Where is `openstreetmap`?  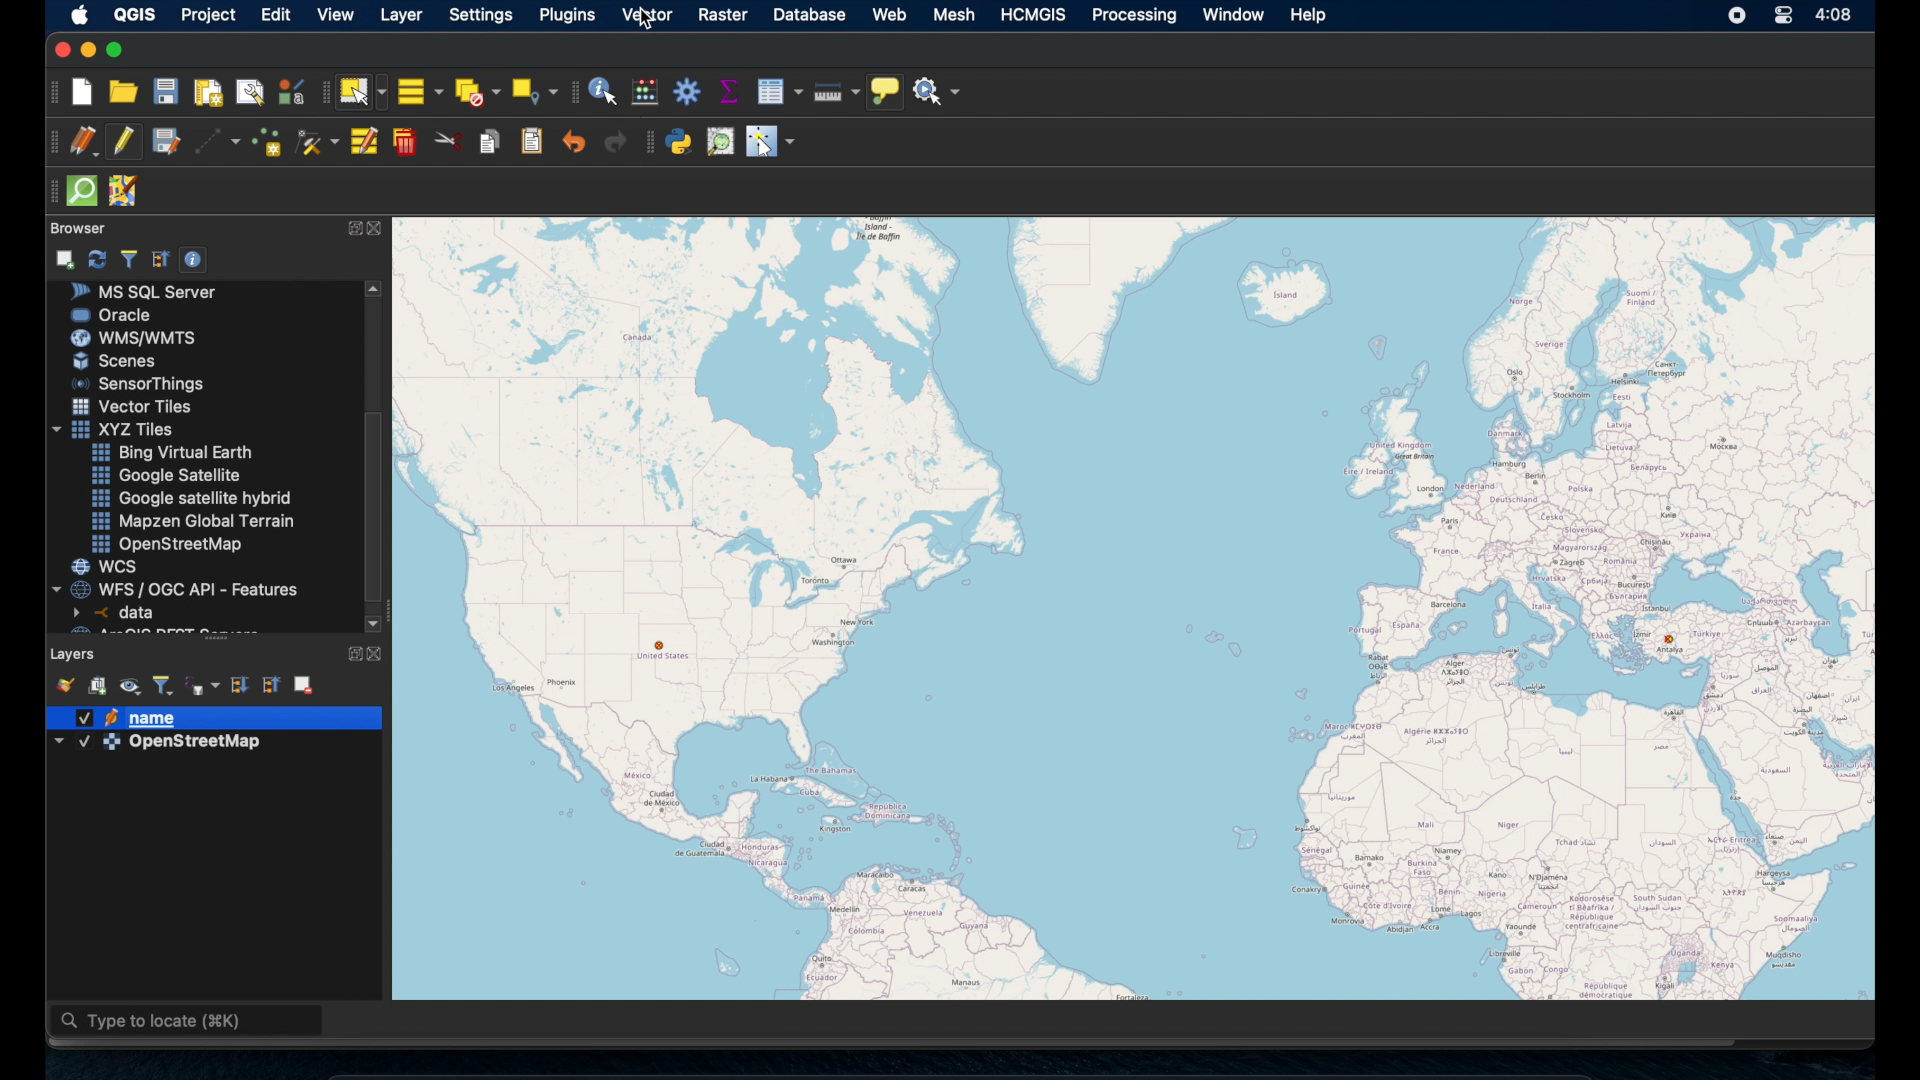 openstreetmap is located at coordinates (171, 545).